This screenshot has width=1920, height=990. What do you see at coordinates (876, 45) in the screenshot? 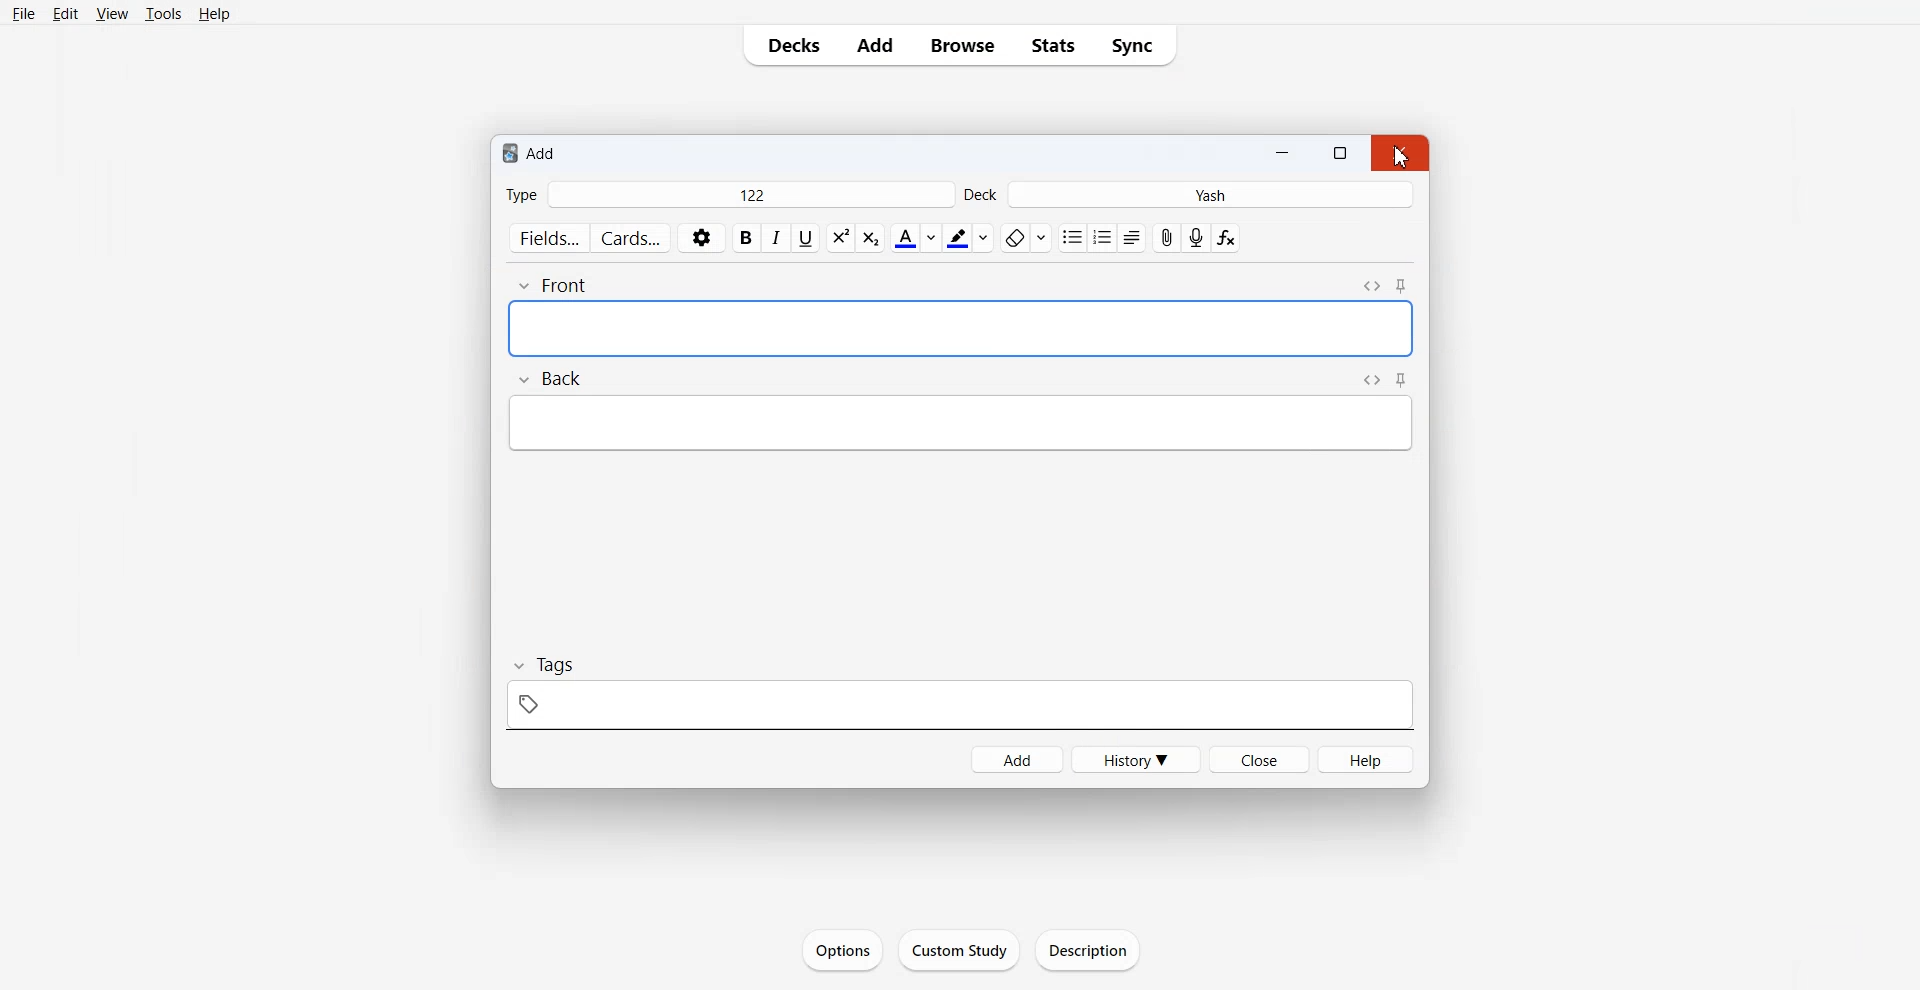
I see `Add` at bounding box center [876, 45].